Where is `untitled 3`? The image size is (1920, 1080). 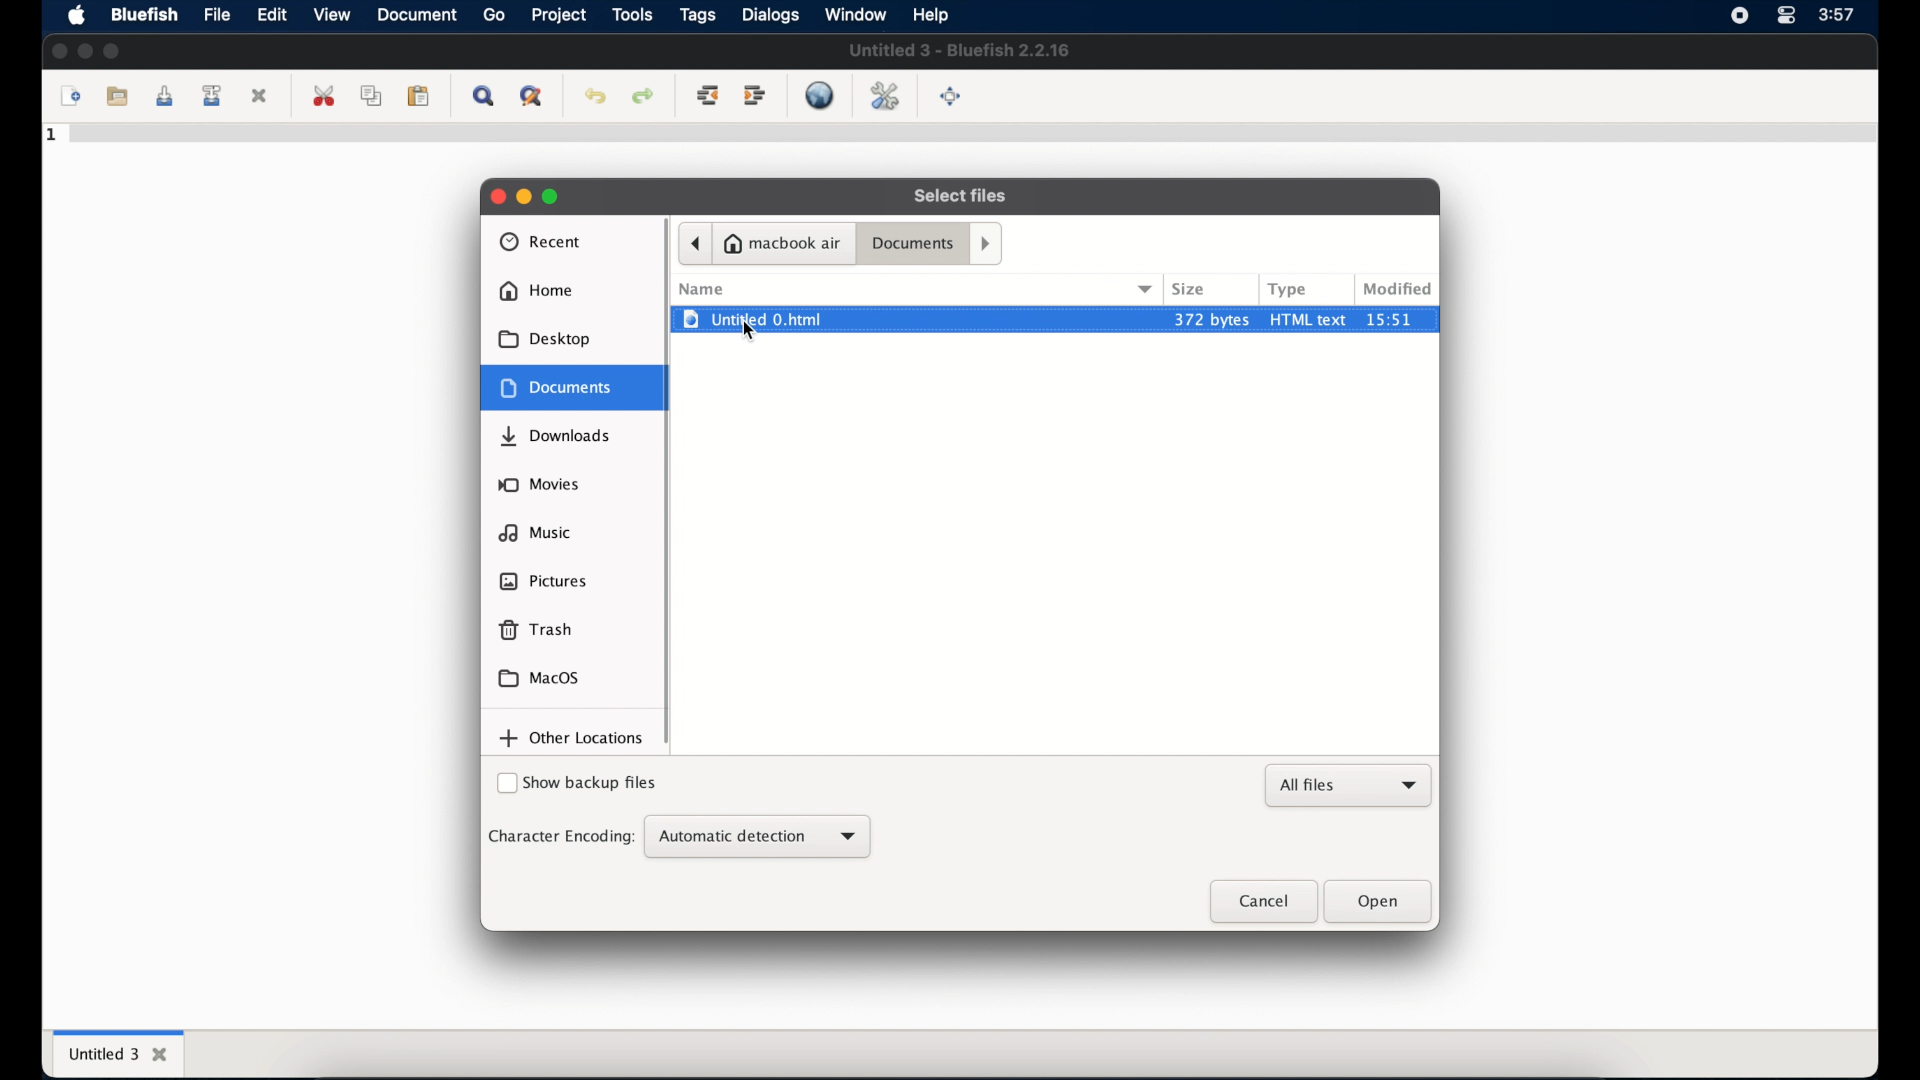
untitled 3 is located at coordinates (116, 1052).